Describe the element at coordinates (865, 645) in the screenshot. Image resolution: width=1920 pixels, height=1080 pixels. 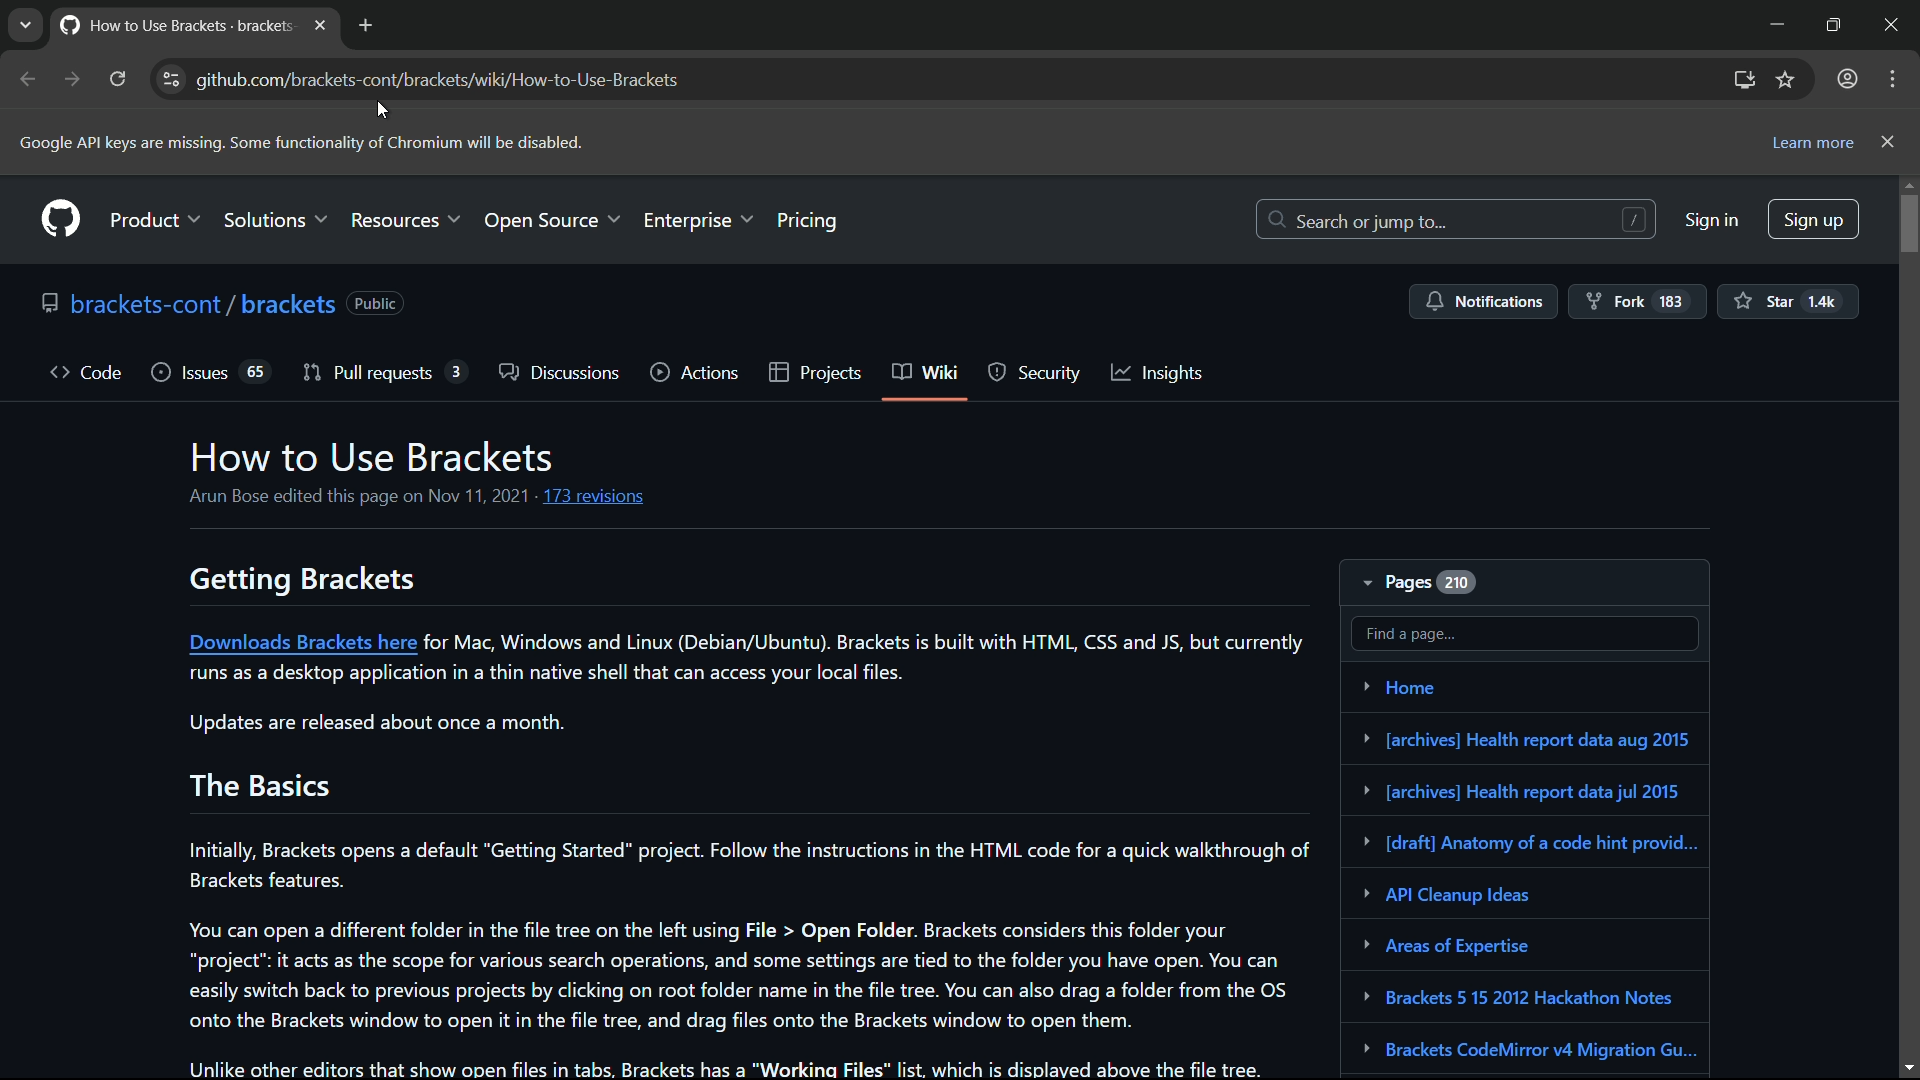
I see `for Mac, Windows and Linux (Debian/Ubuntu). Brackets is built with HTML, CSS and JS, but currently` at that location.